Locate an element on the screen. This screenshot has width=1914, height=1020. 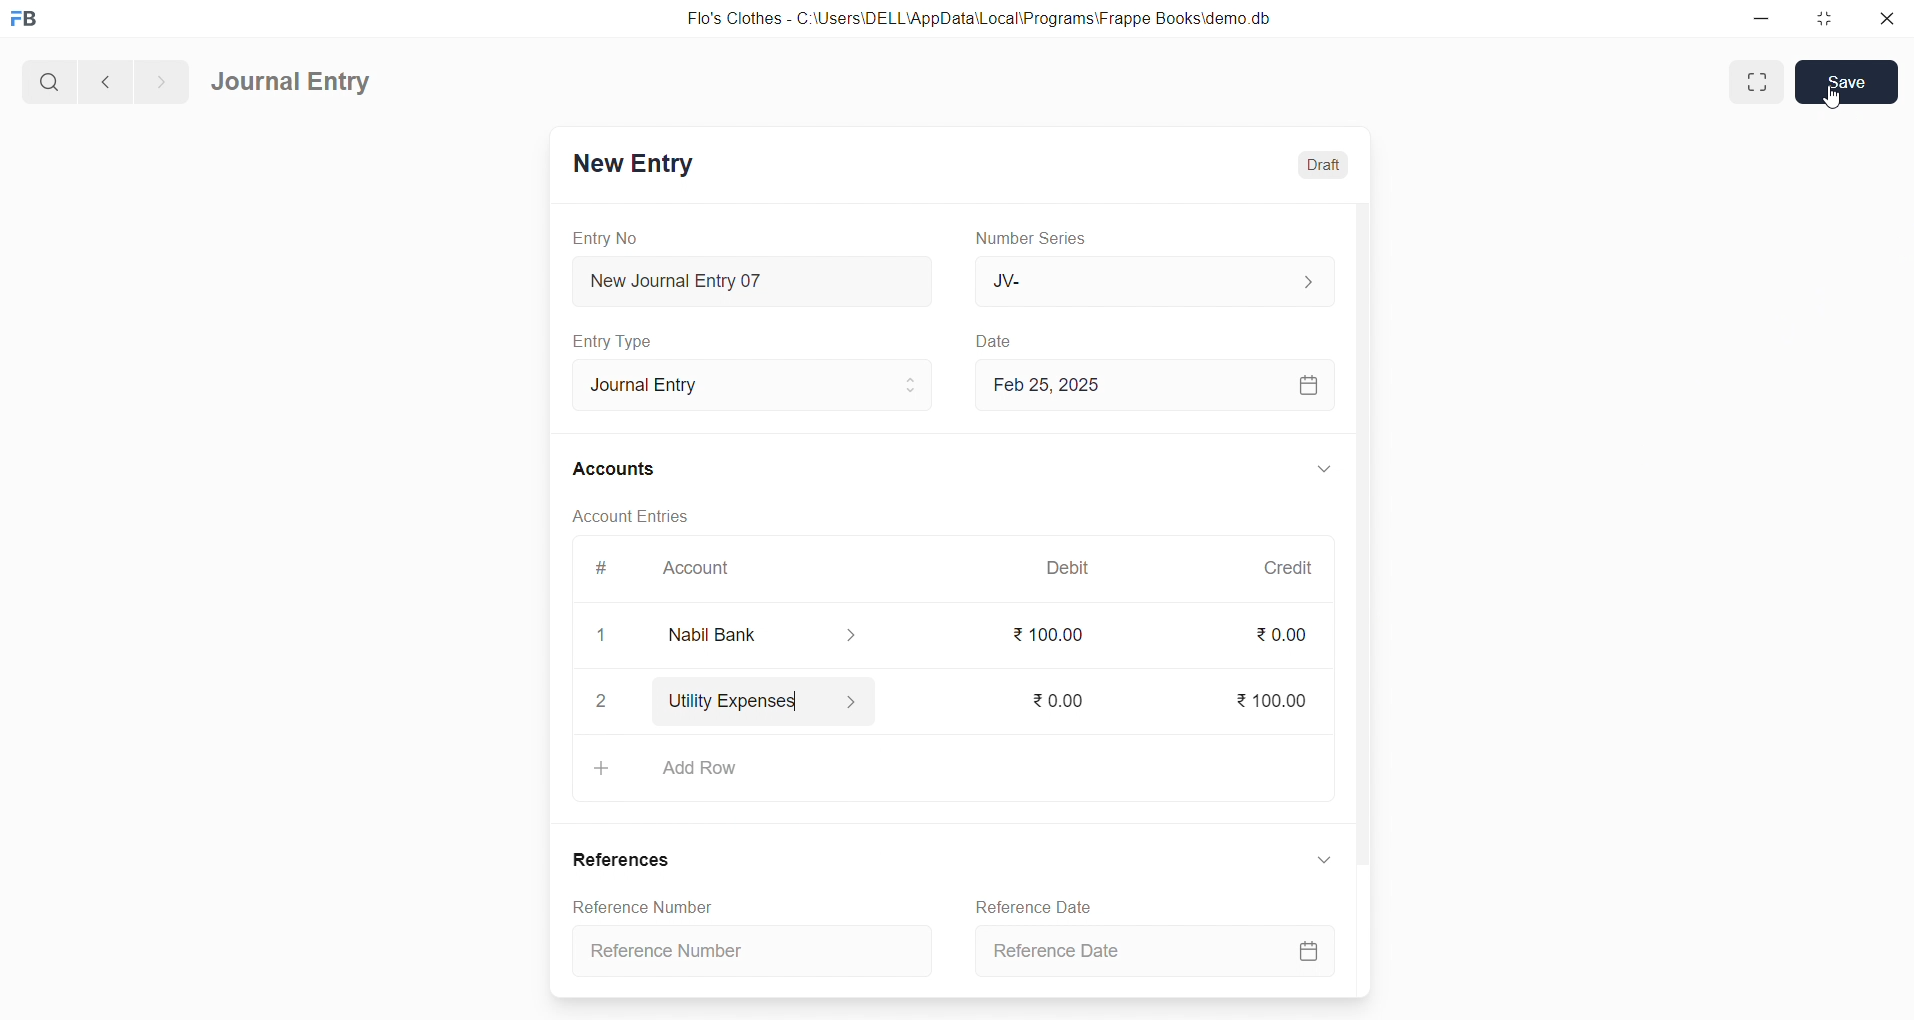
navigate backward  is located at coordinates (103, 79).